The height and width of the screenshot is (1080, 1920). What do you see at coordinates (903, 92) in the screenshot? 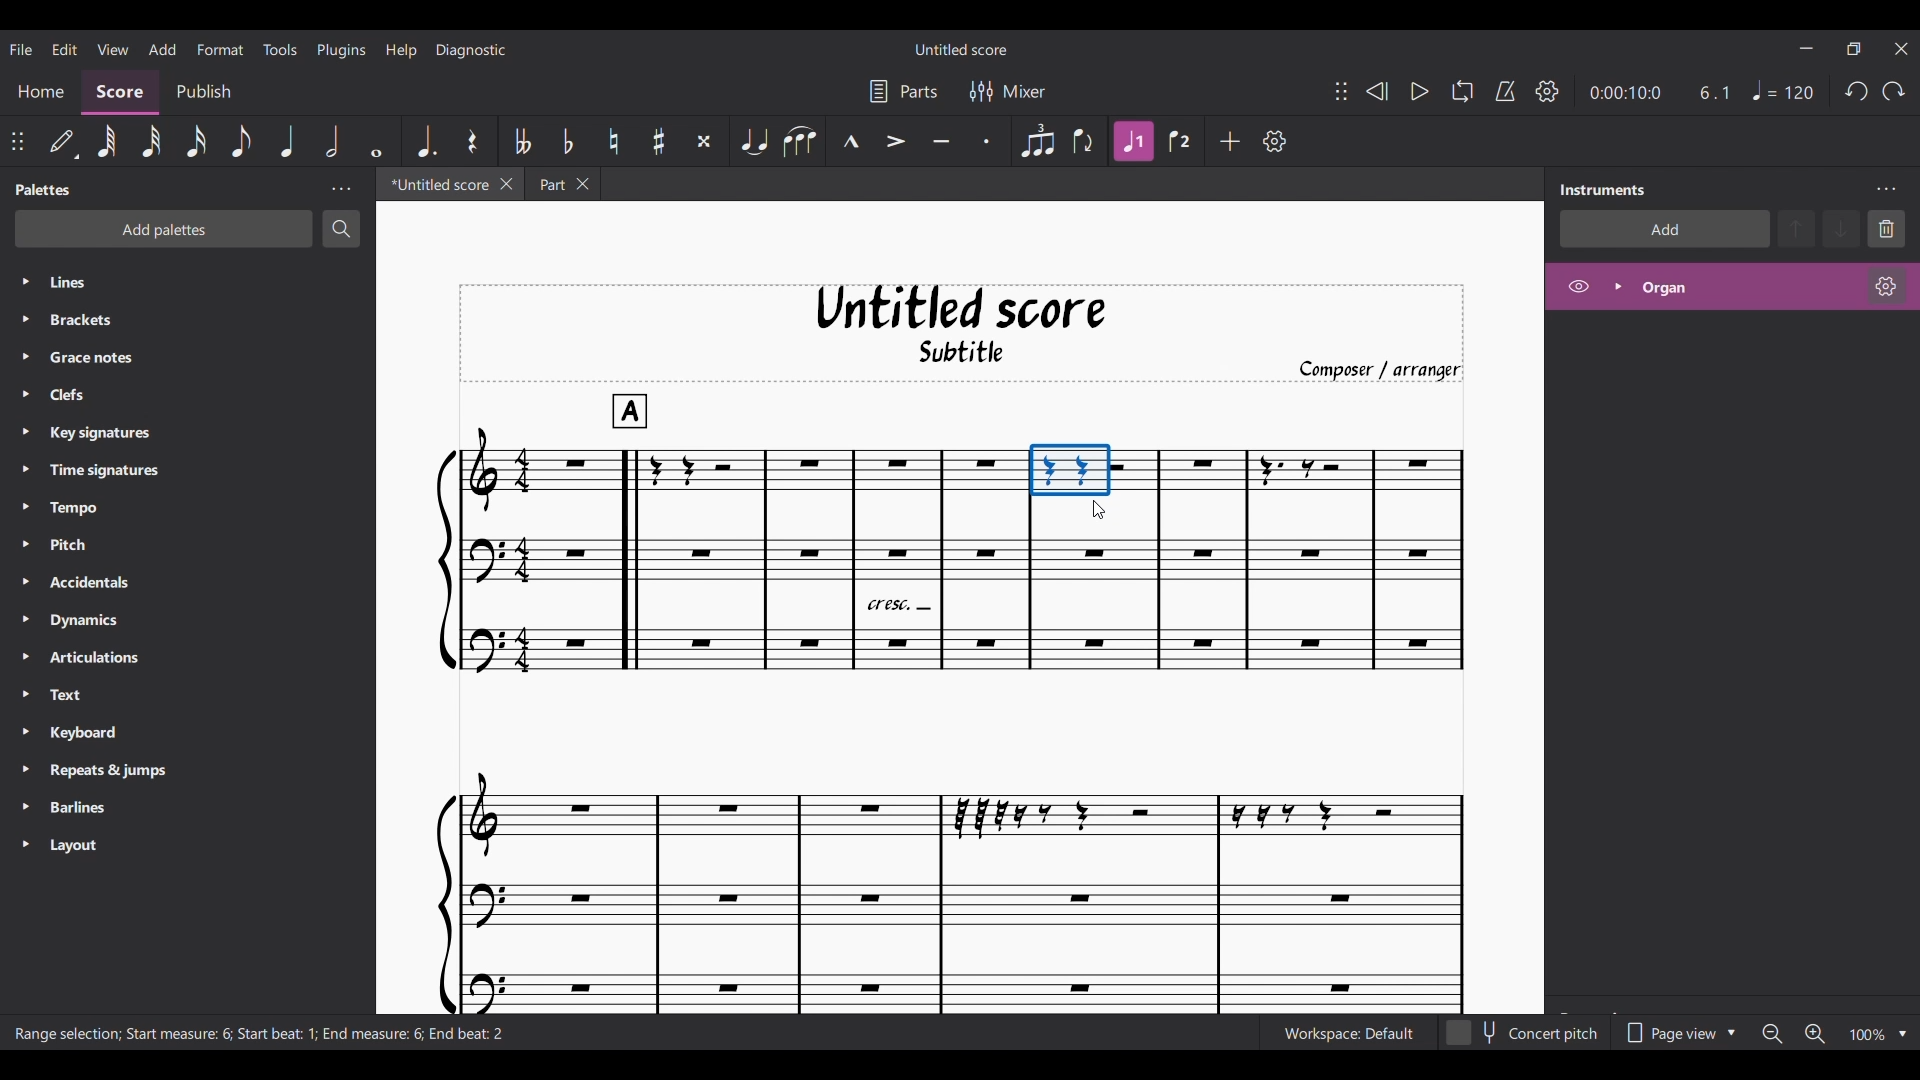
I see `Parts settings` at bounding box center [903, 92].